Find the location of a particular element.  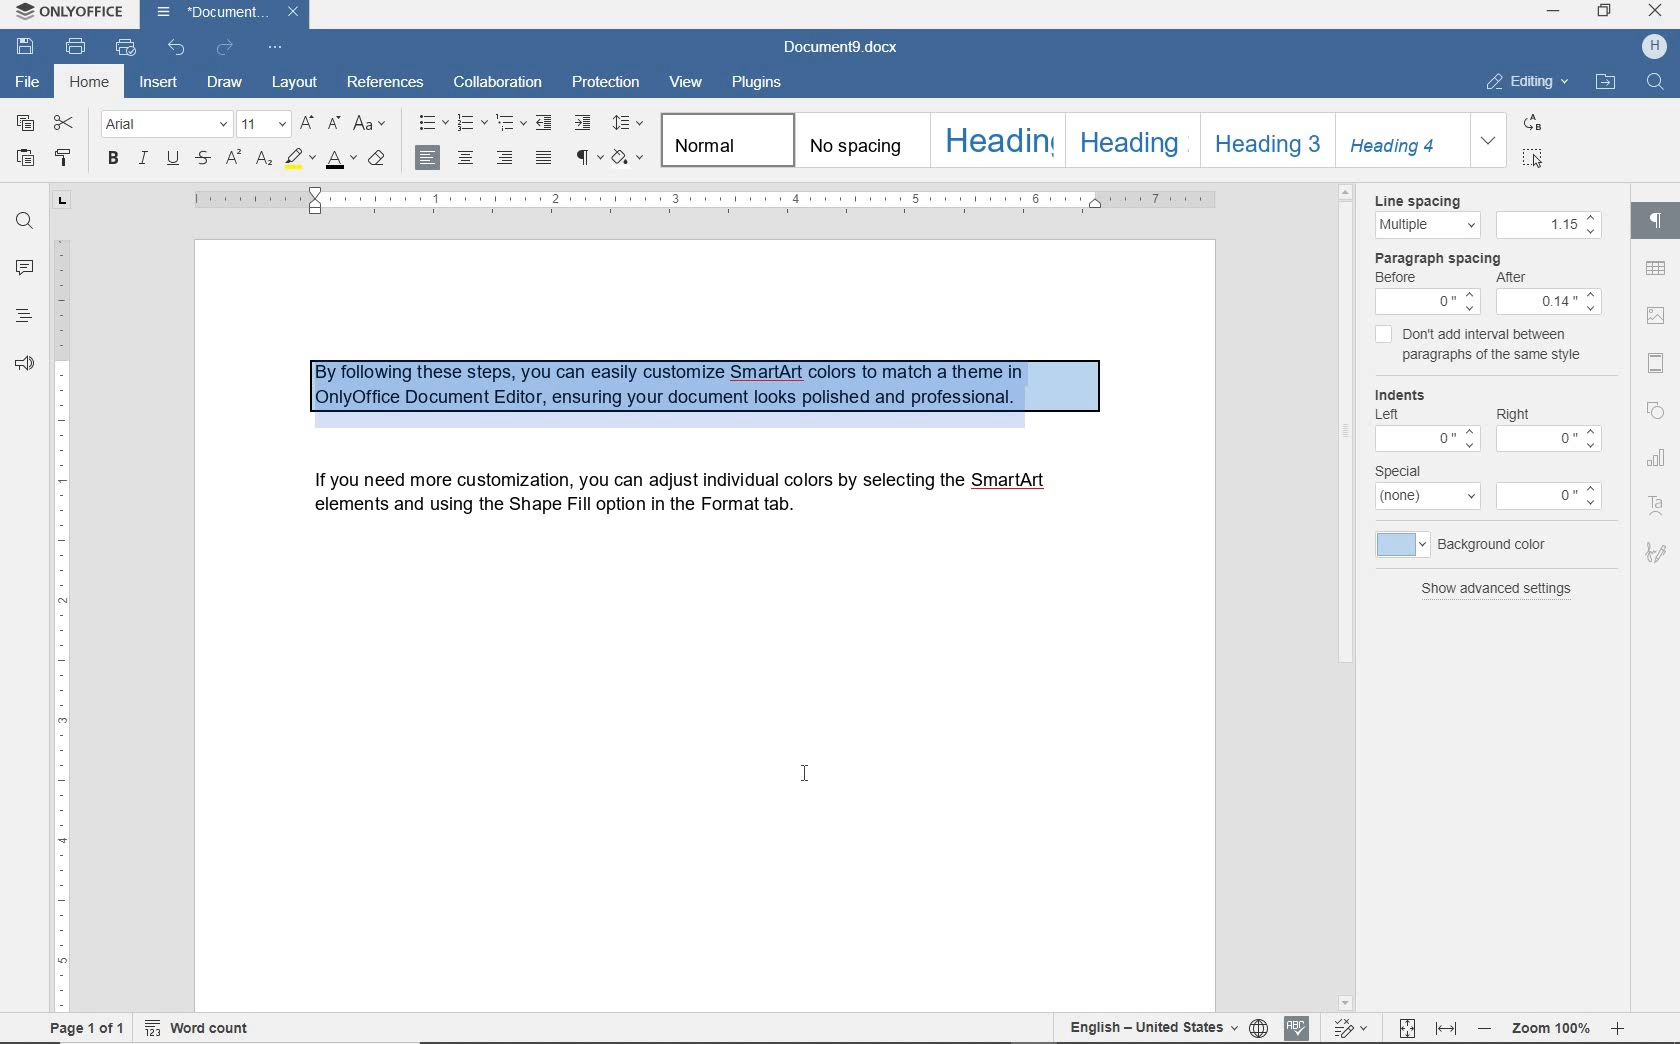

nonprinting characters is located at coordinates (589, 159).